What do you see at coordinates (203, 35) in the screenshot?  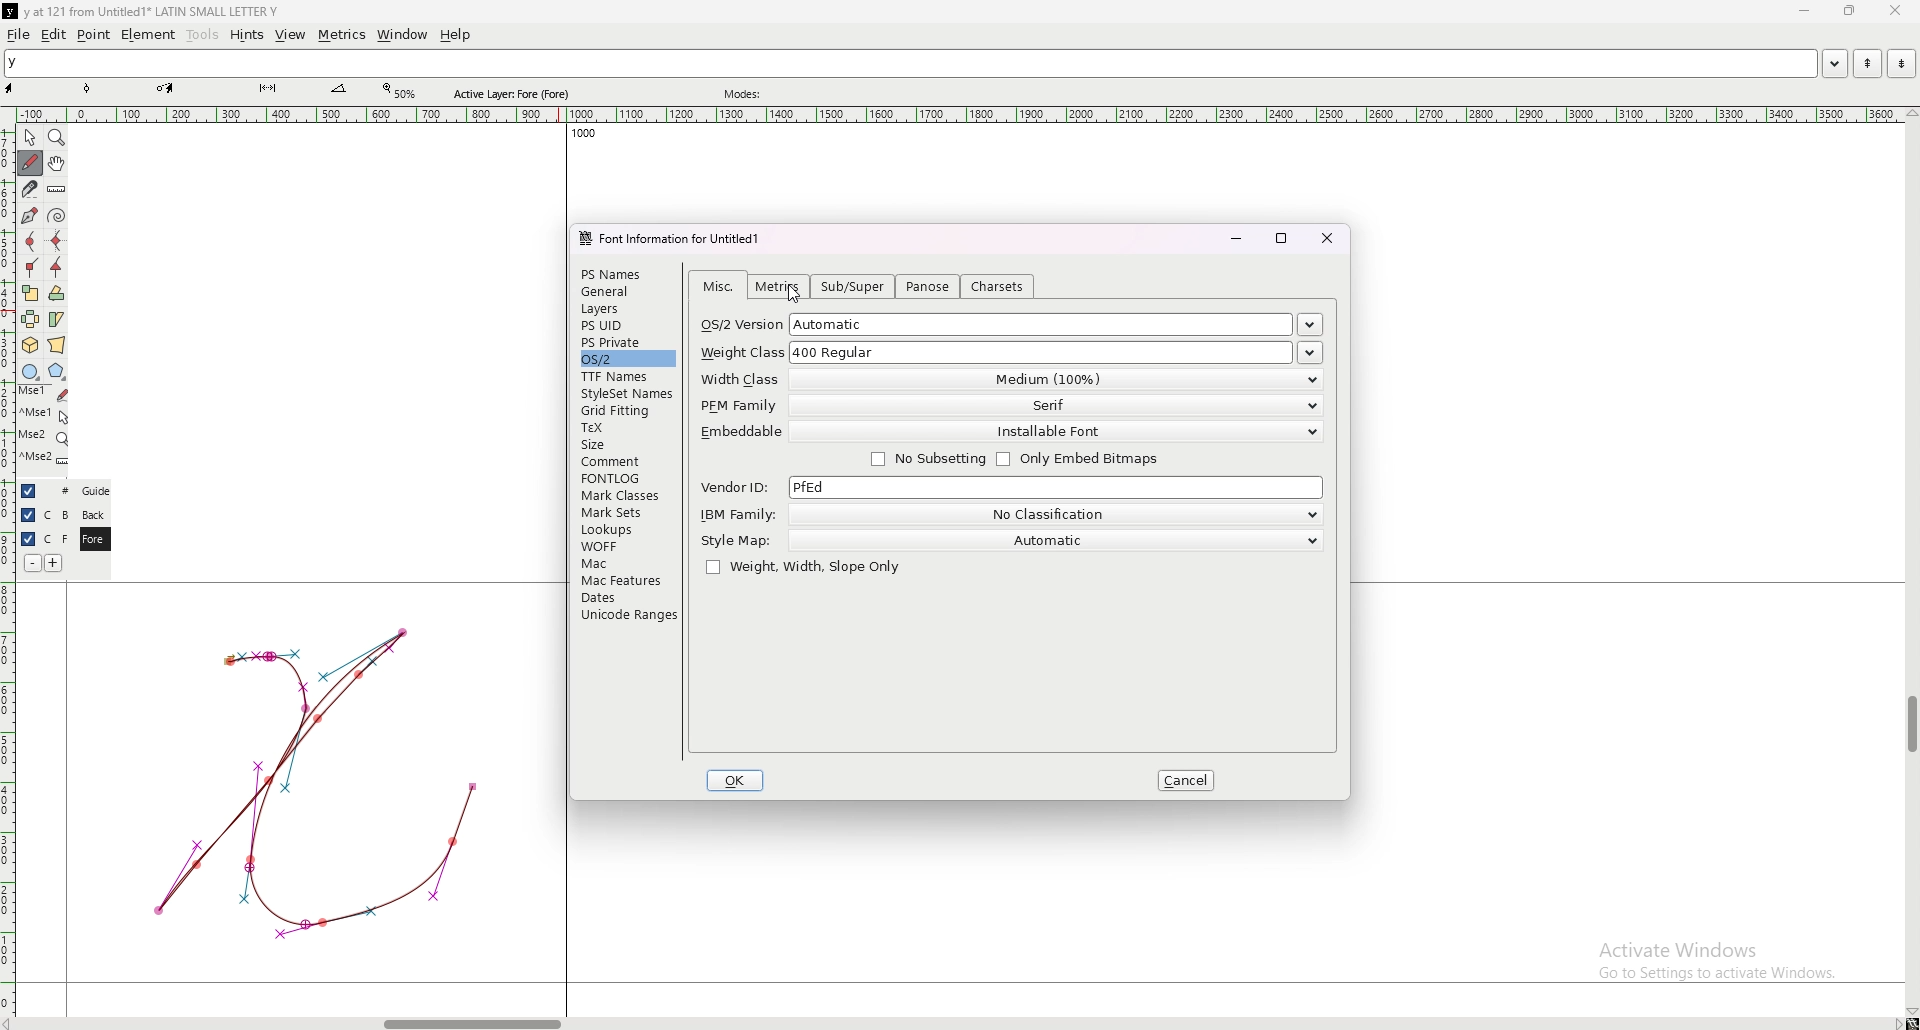 I see `tools` at bounding box center [203, 35].